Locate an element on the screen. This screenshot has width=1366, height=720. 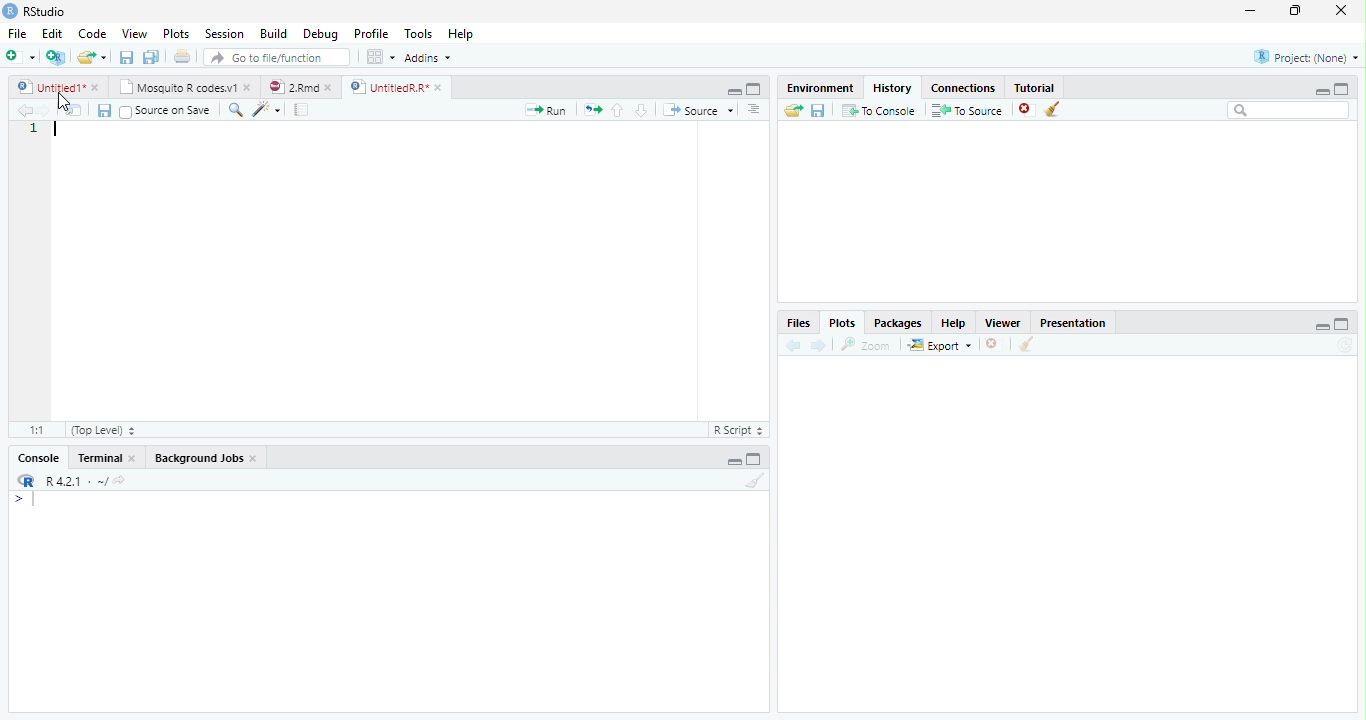
Connections is located at coordinates (963, 88).